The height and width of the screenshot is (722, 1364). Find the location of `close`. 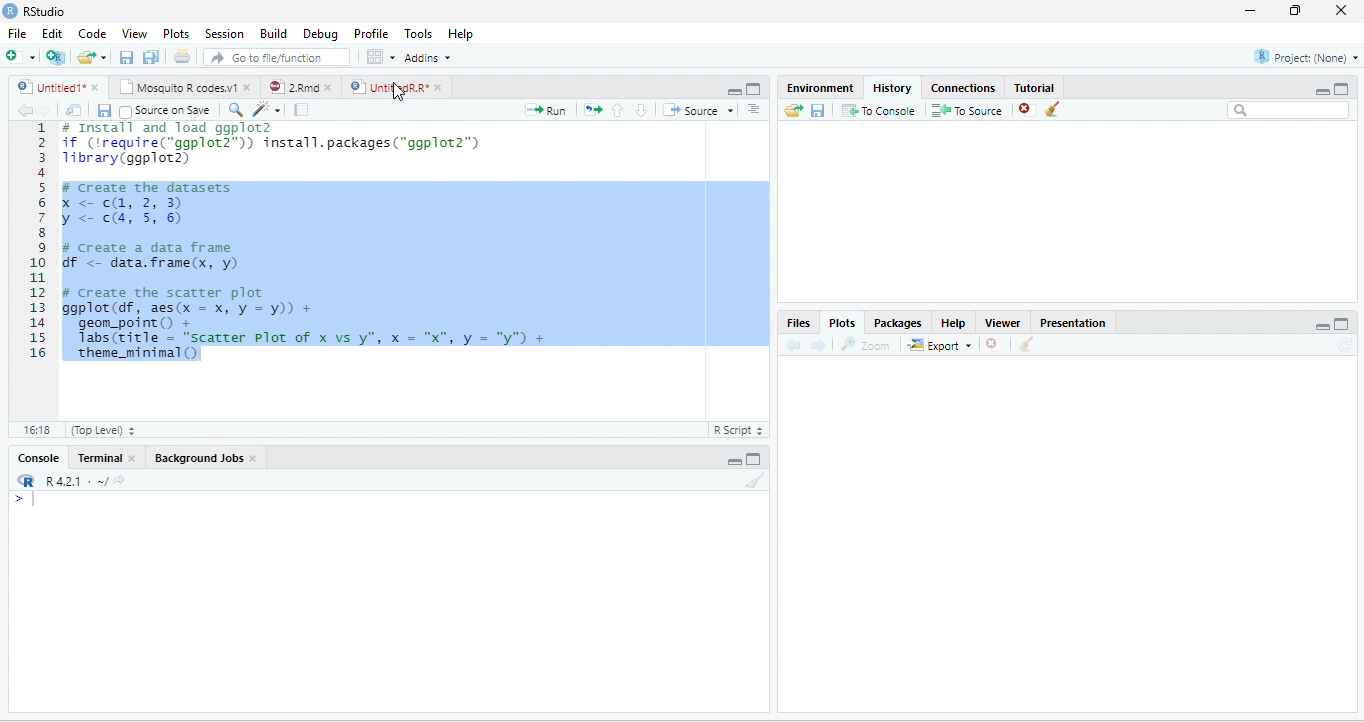

close is located at coordinates (438, 87).